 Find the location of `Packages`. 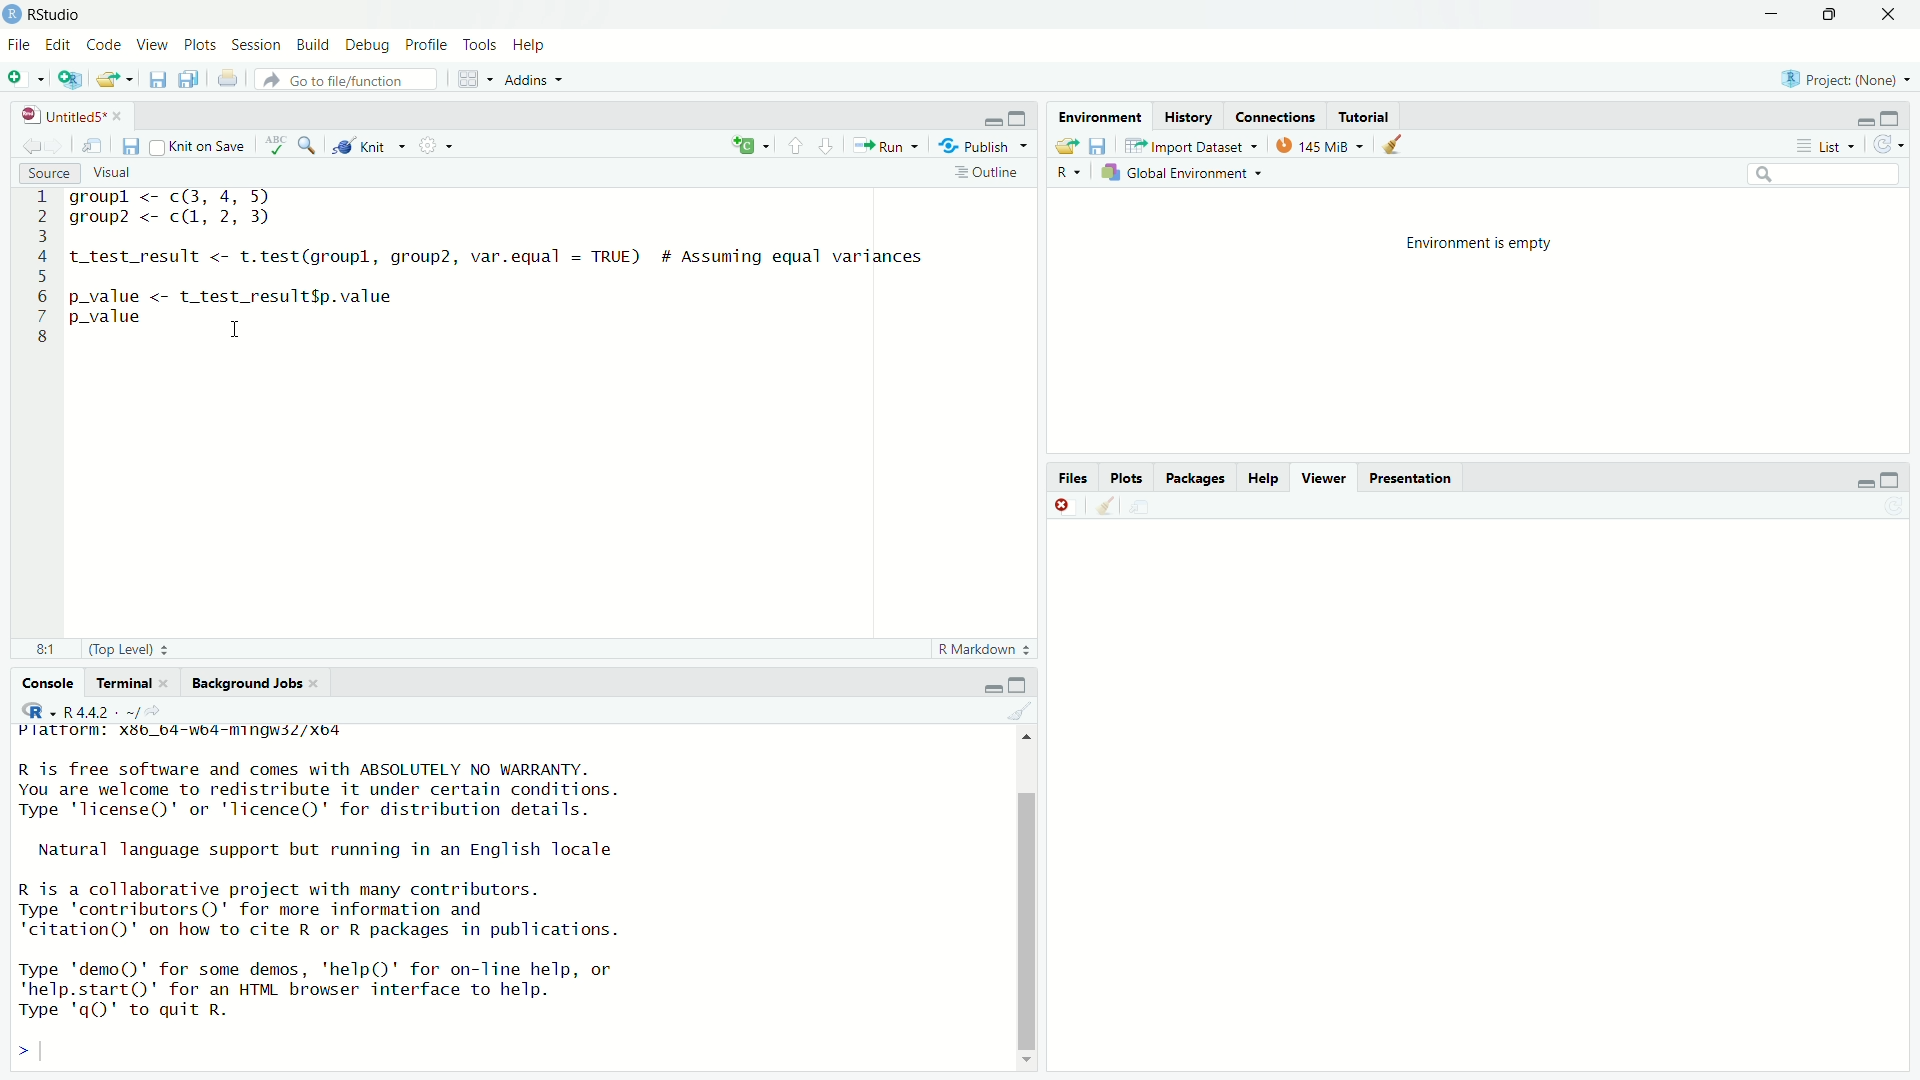

Packages is located at coordinates (1197, 478).